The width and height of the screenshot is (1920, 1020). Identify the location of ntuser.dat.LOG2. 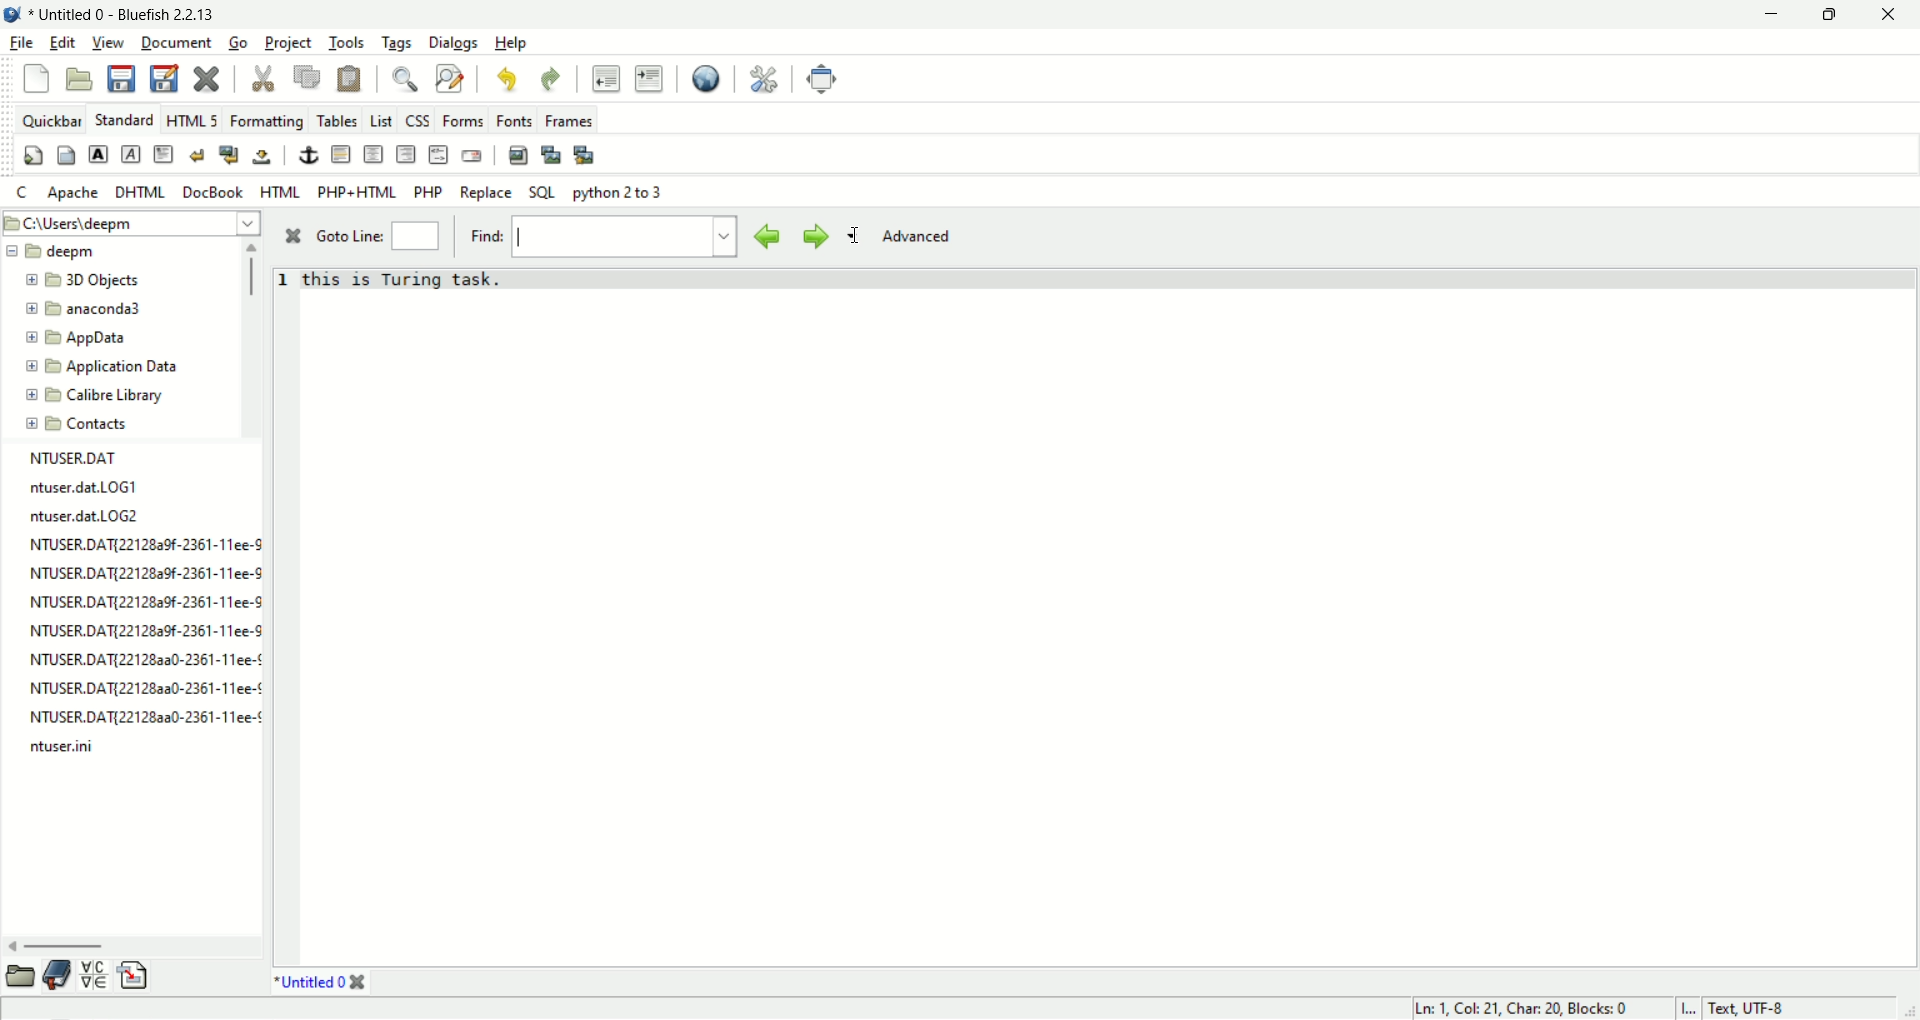
(79, 520).